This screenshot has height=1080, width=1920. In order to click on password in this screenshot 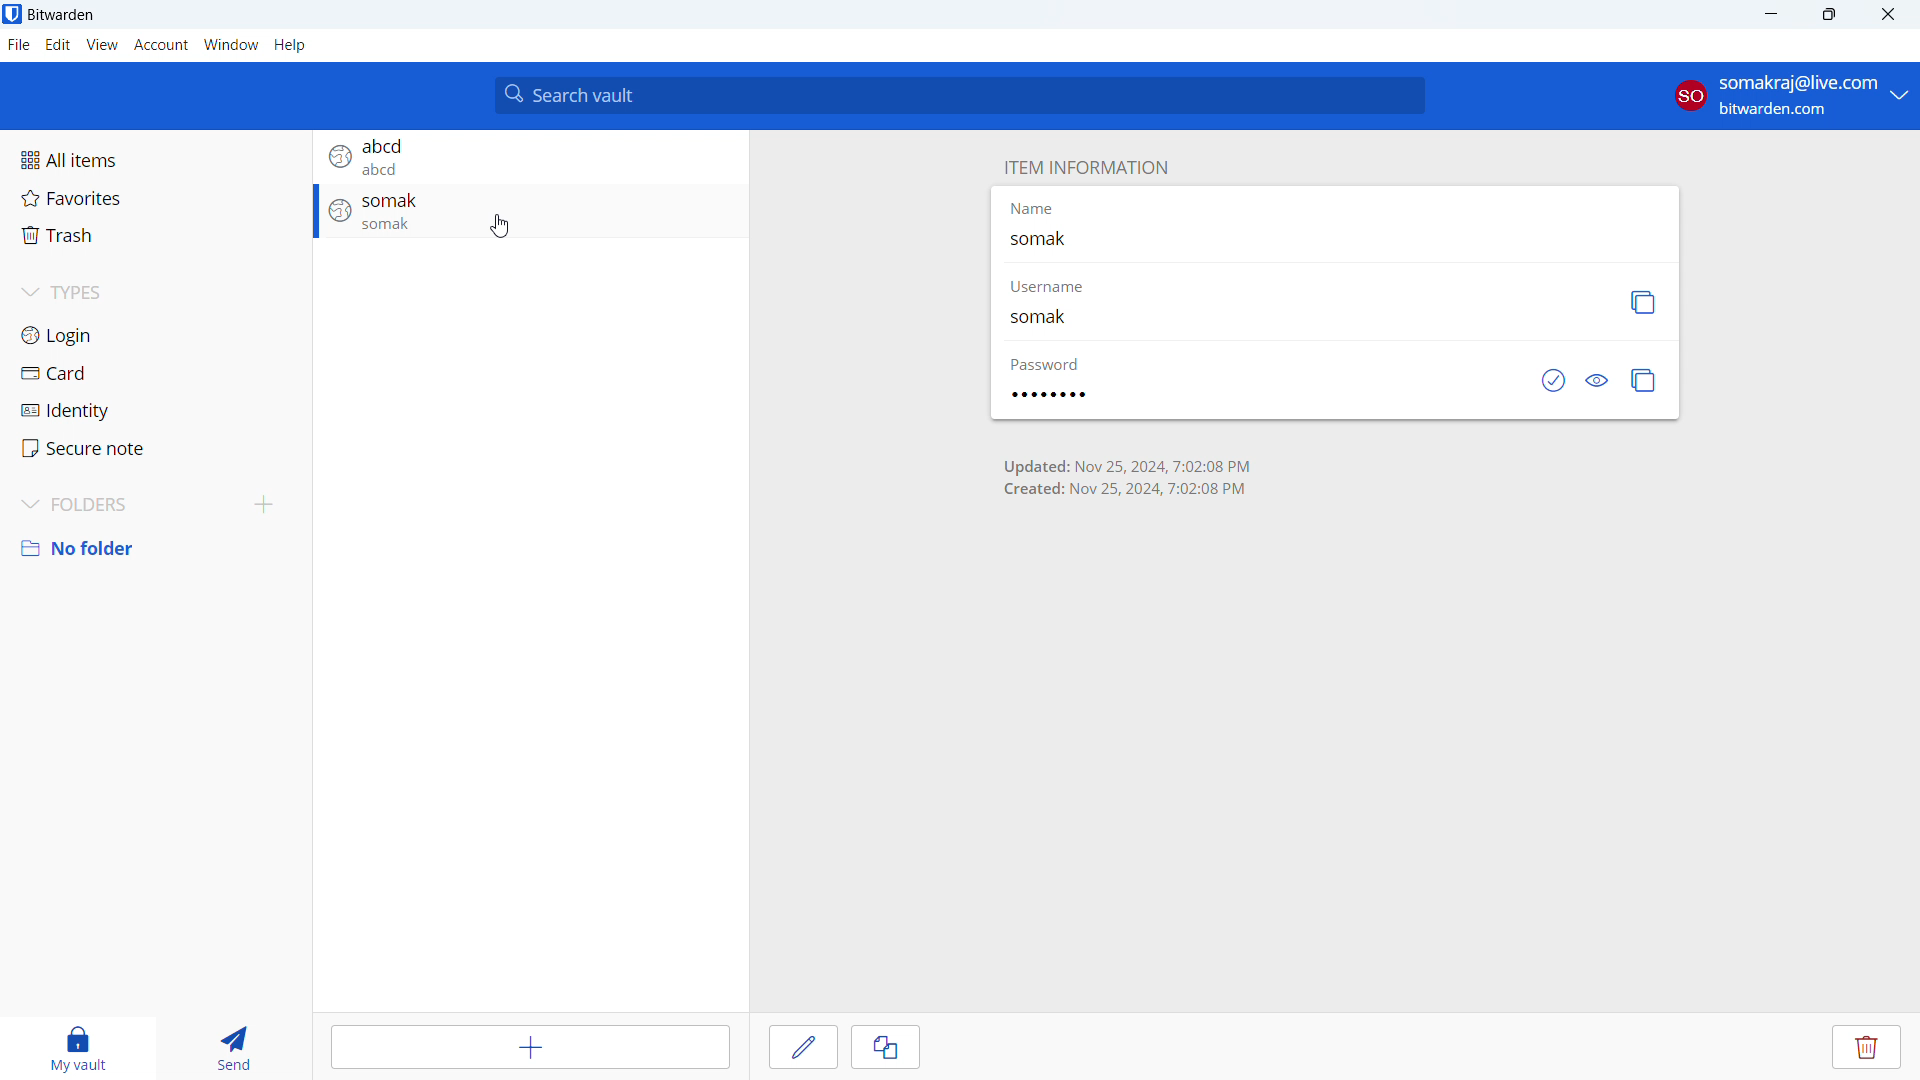, I will do `click(1048, 394)`.